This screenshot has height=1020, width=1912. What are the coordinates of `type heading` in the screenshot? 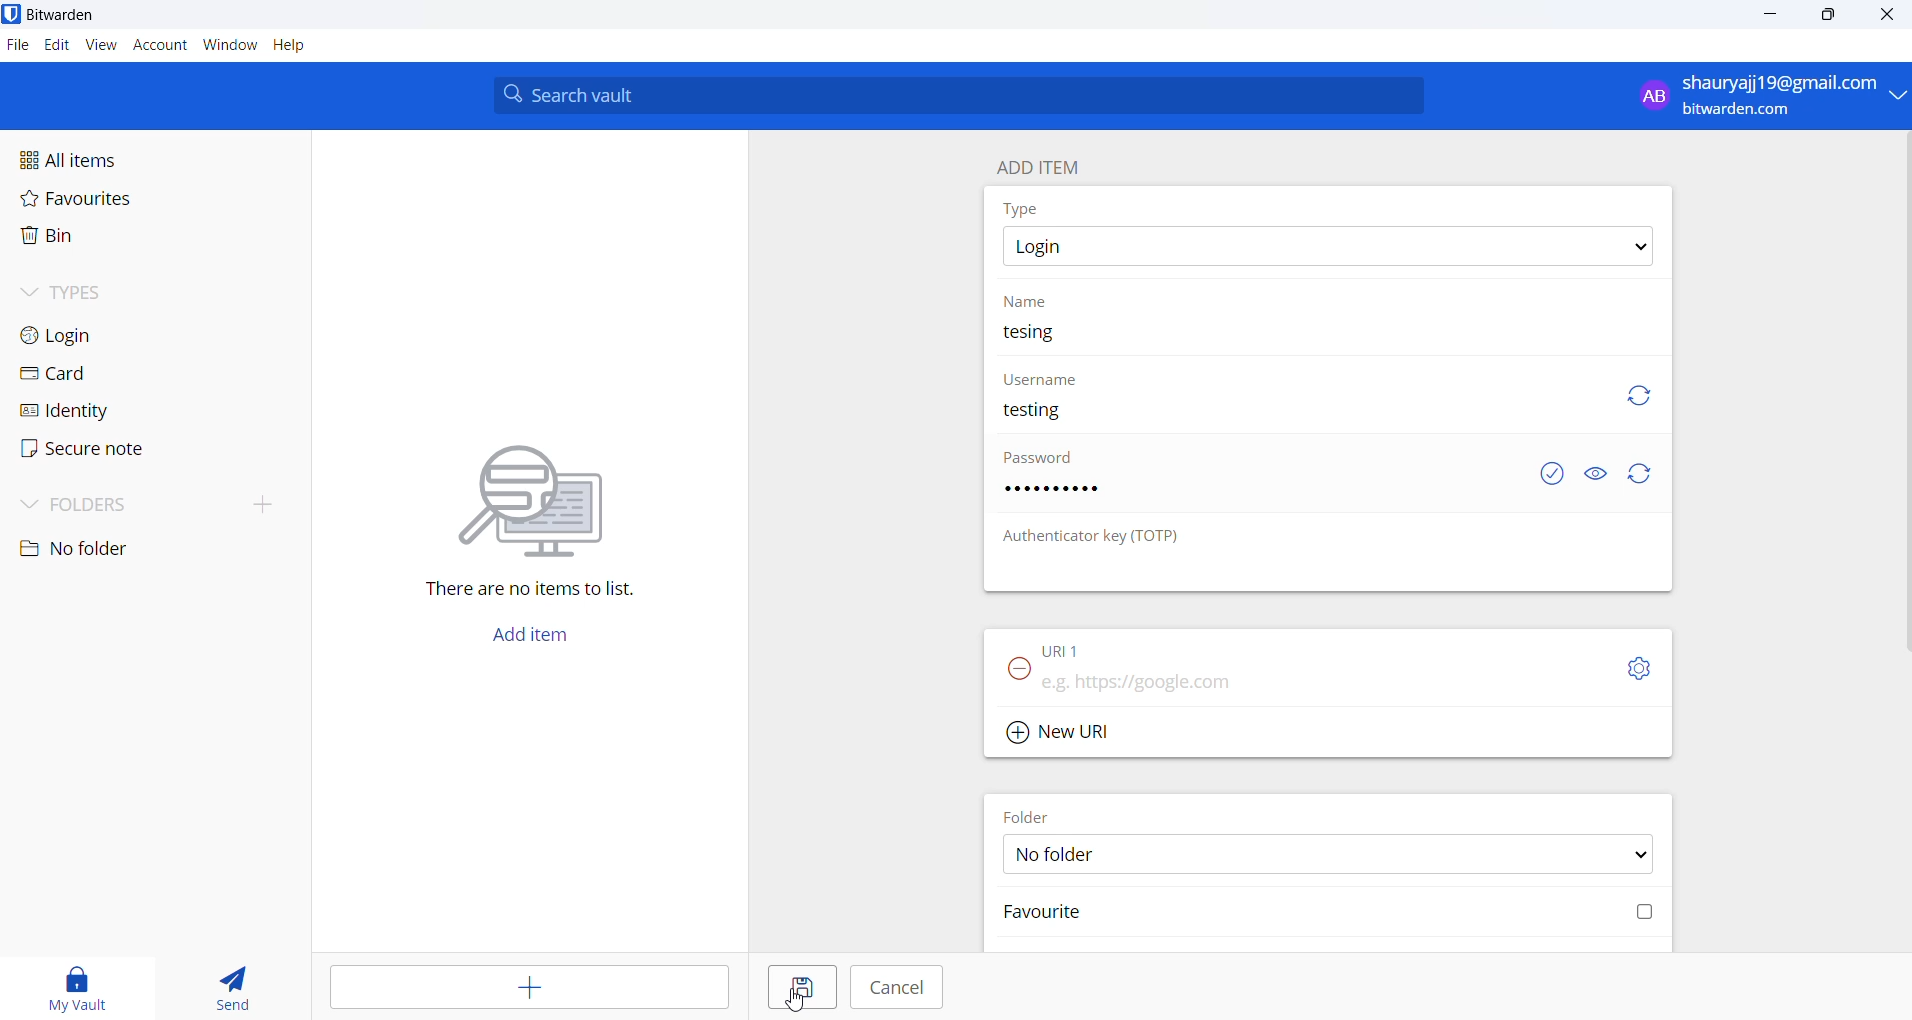 It's located at (1026, 210).